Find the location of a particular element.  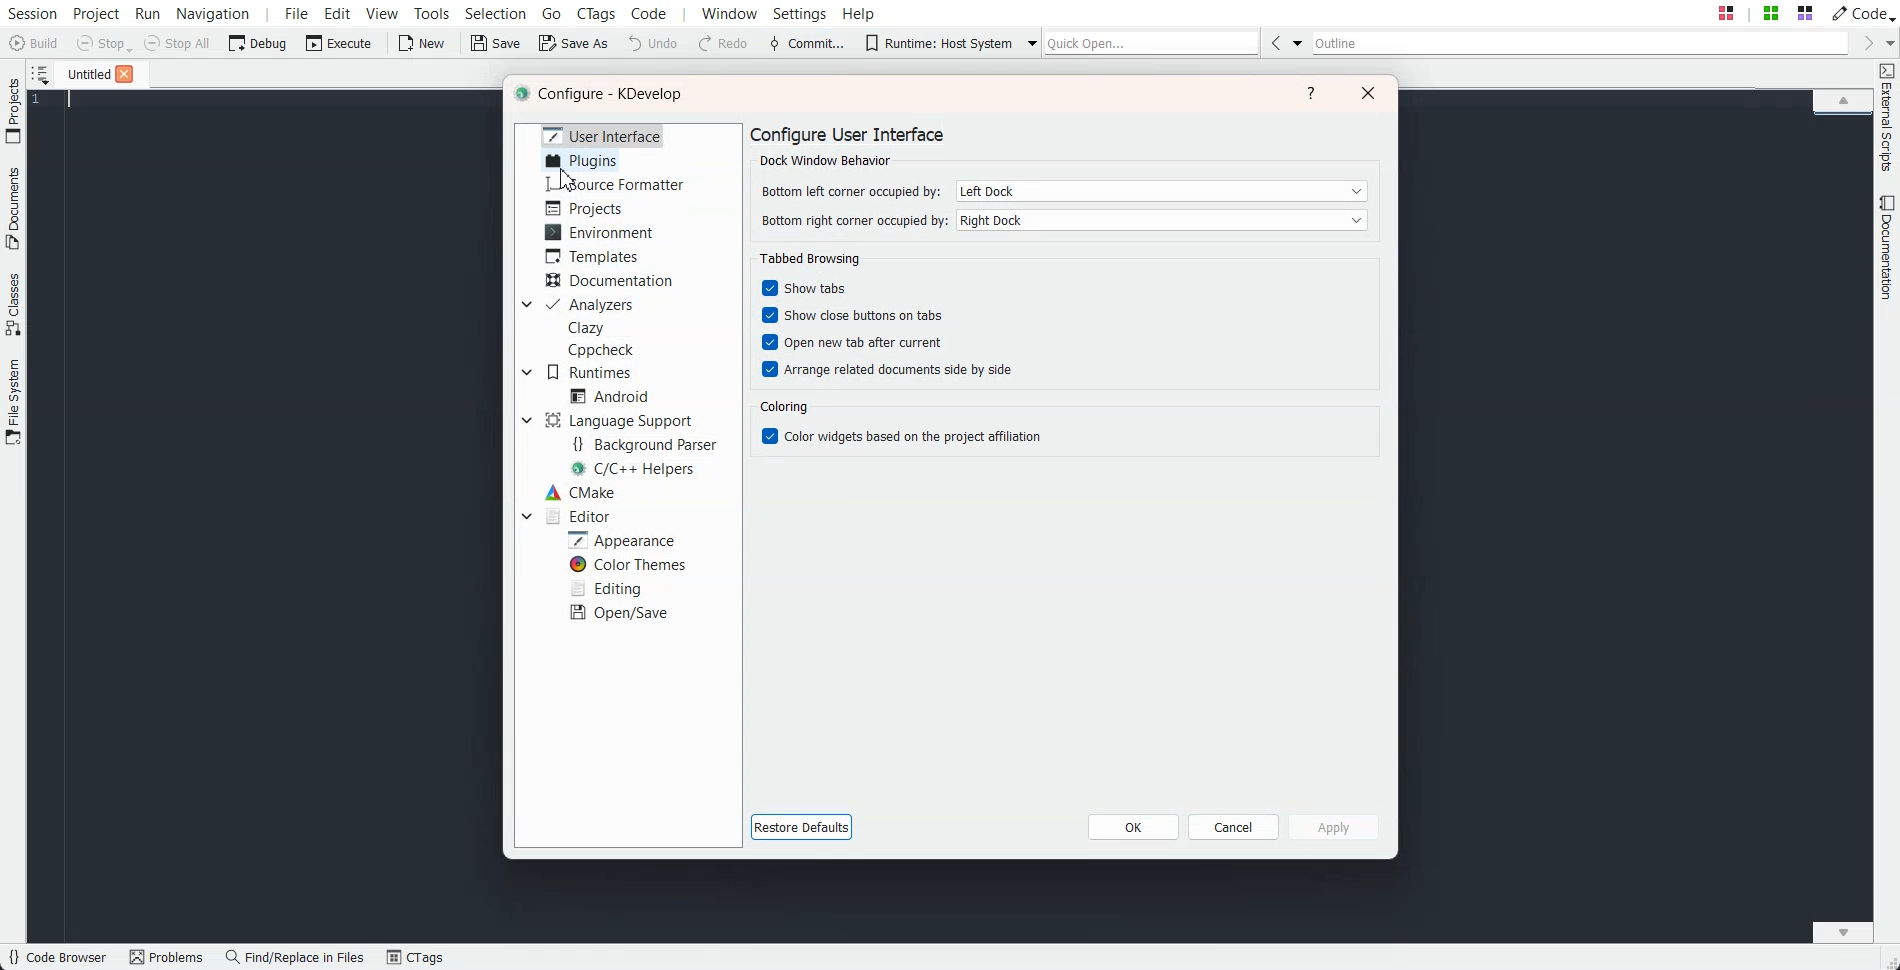

Drop down box is located at coordinates (527, 372).